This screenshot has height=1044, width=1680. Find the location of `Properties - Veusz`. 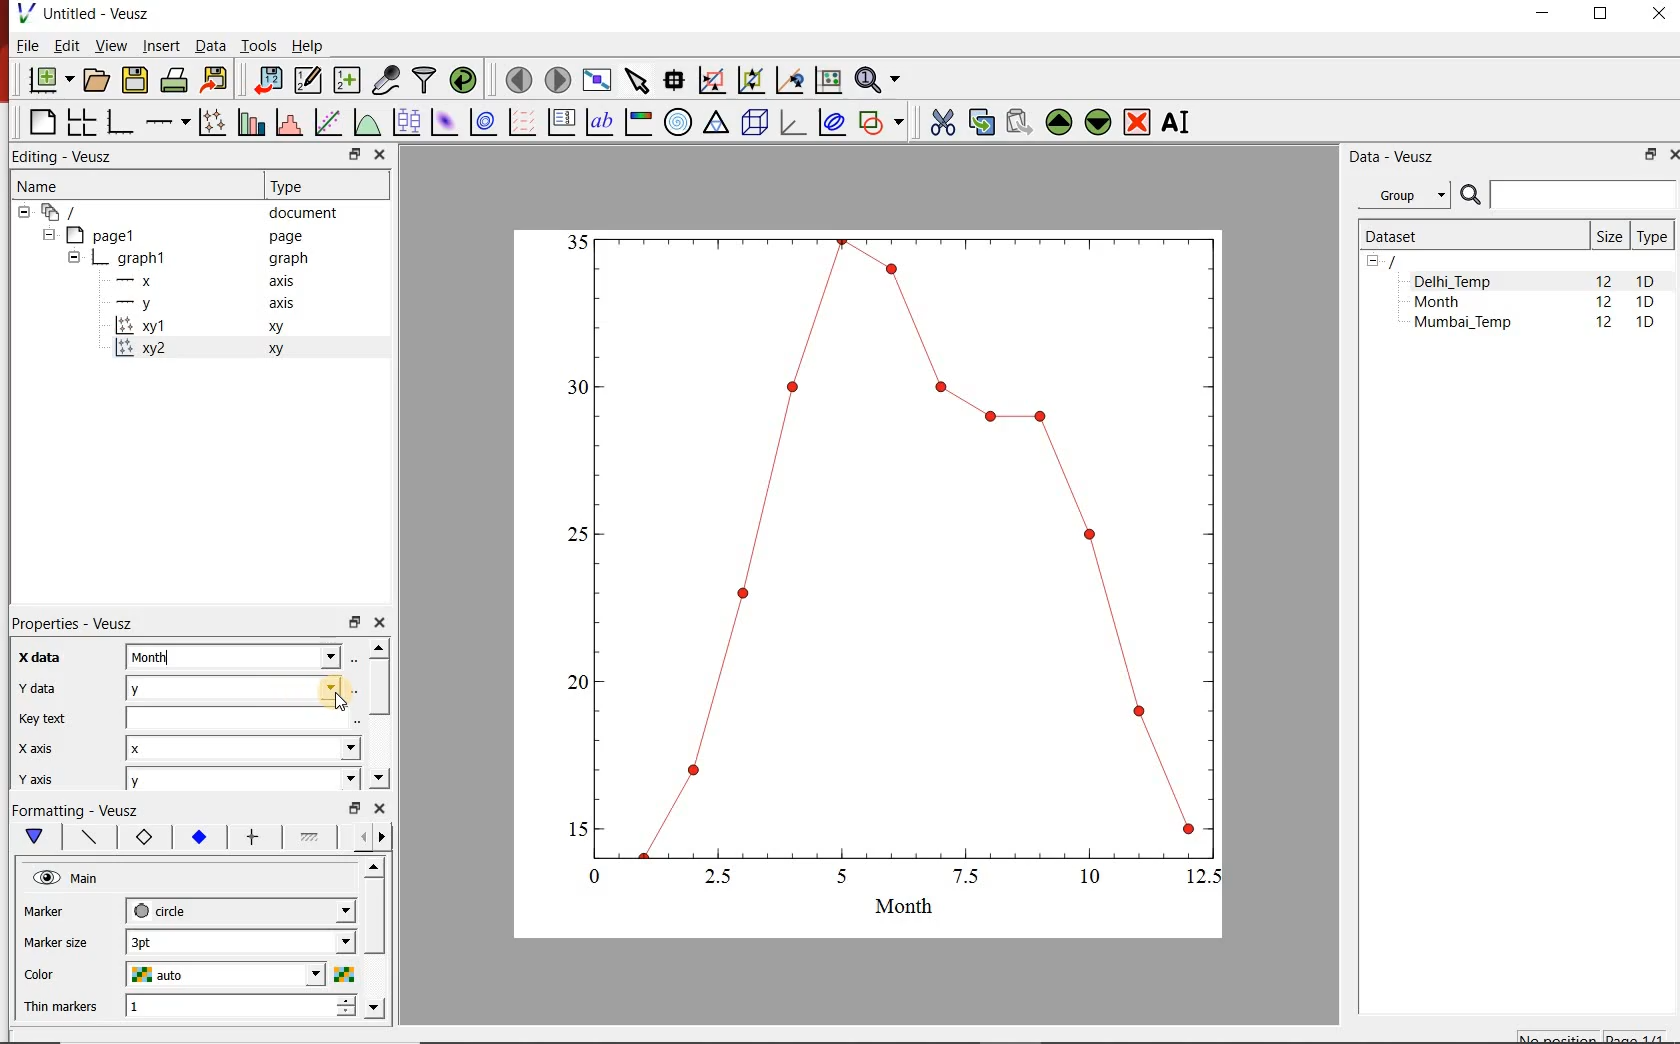

Properties - Veusz is located at coordinates (69, 624).